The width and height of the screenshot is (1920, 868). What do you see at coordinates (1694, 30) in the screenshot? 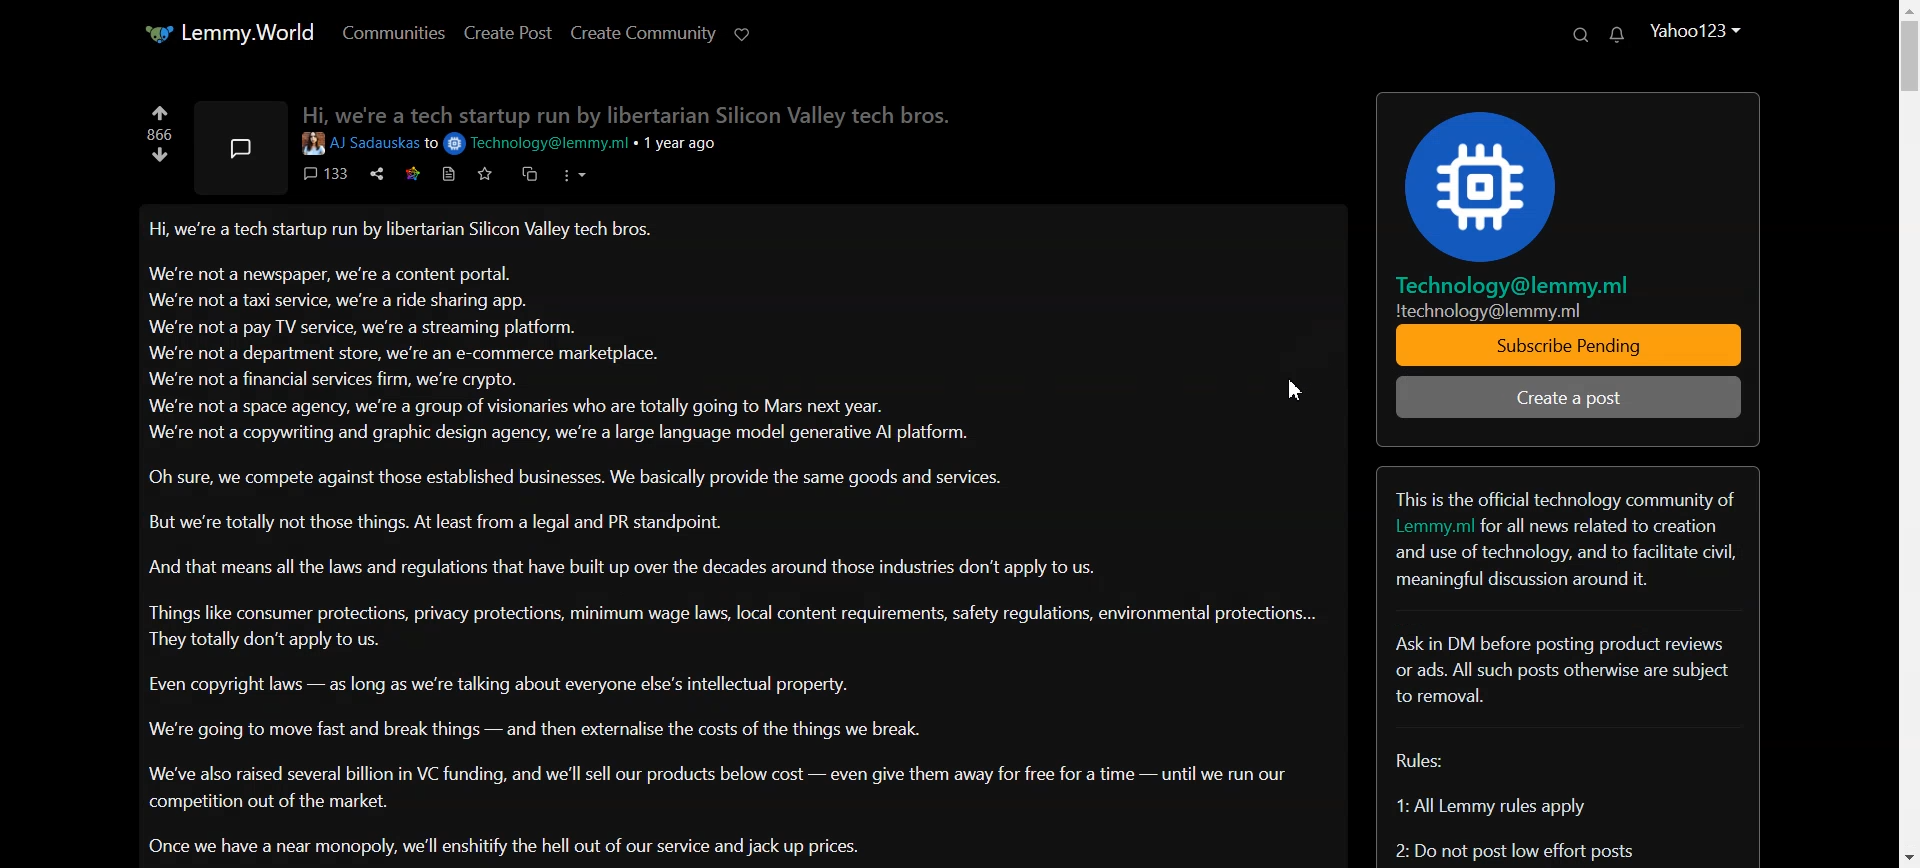
I see `yahoo123` at bounding box center [1694, 30].